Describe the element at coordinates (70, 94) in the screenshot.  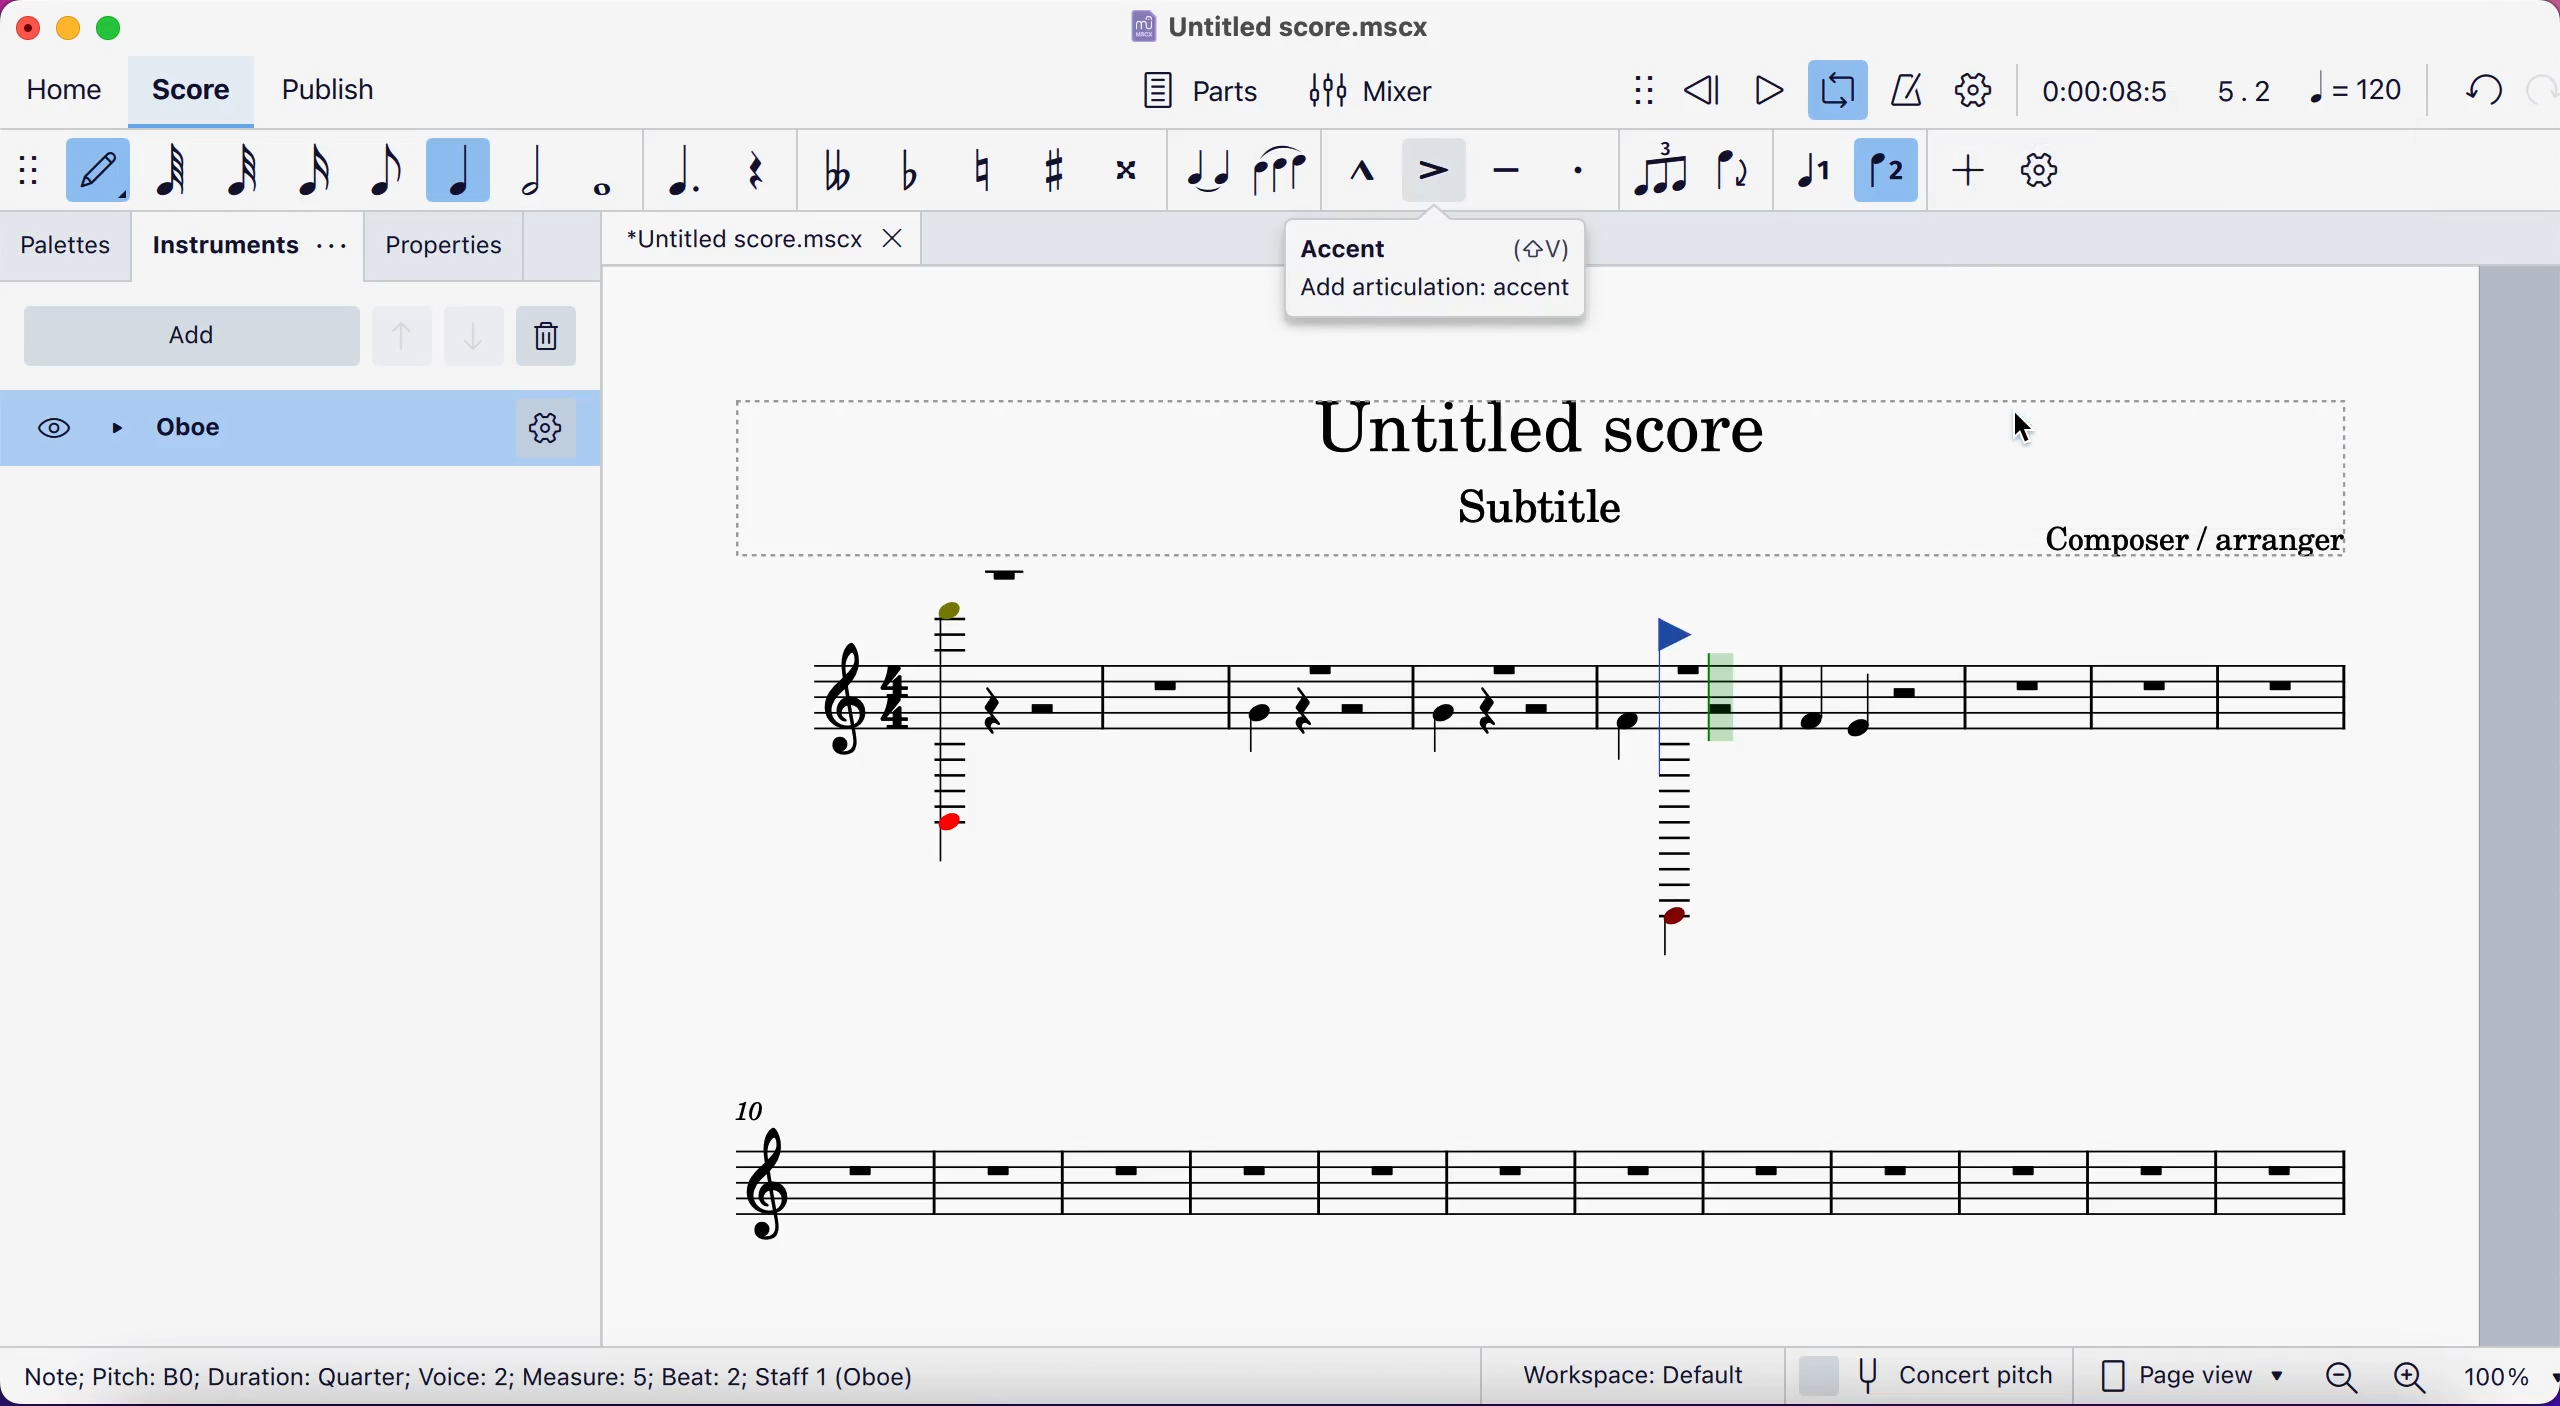
I see `home` at that location.